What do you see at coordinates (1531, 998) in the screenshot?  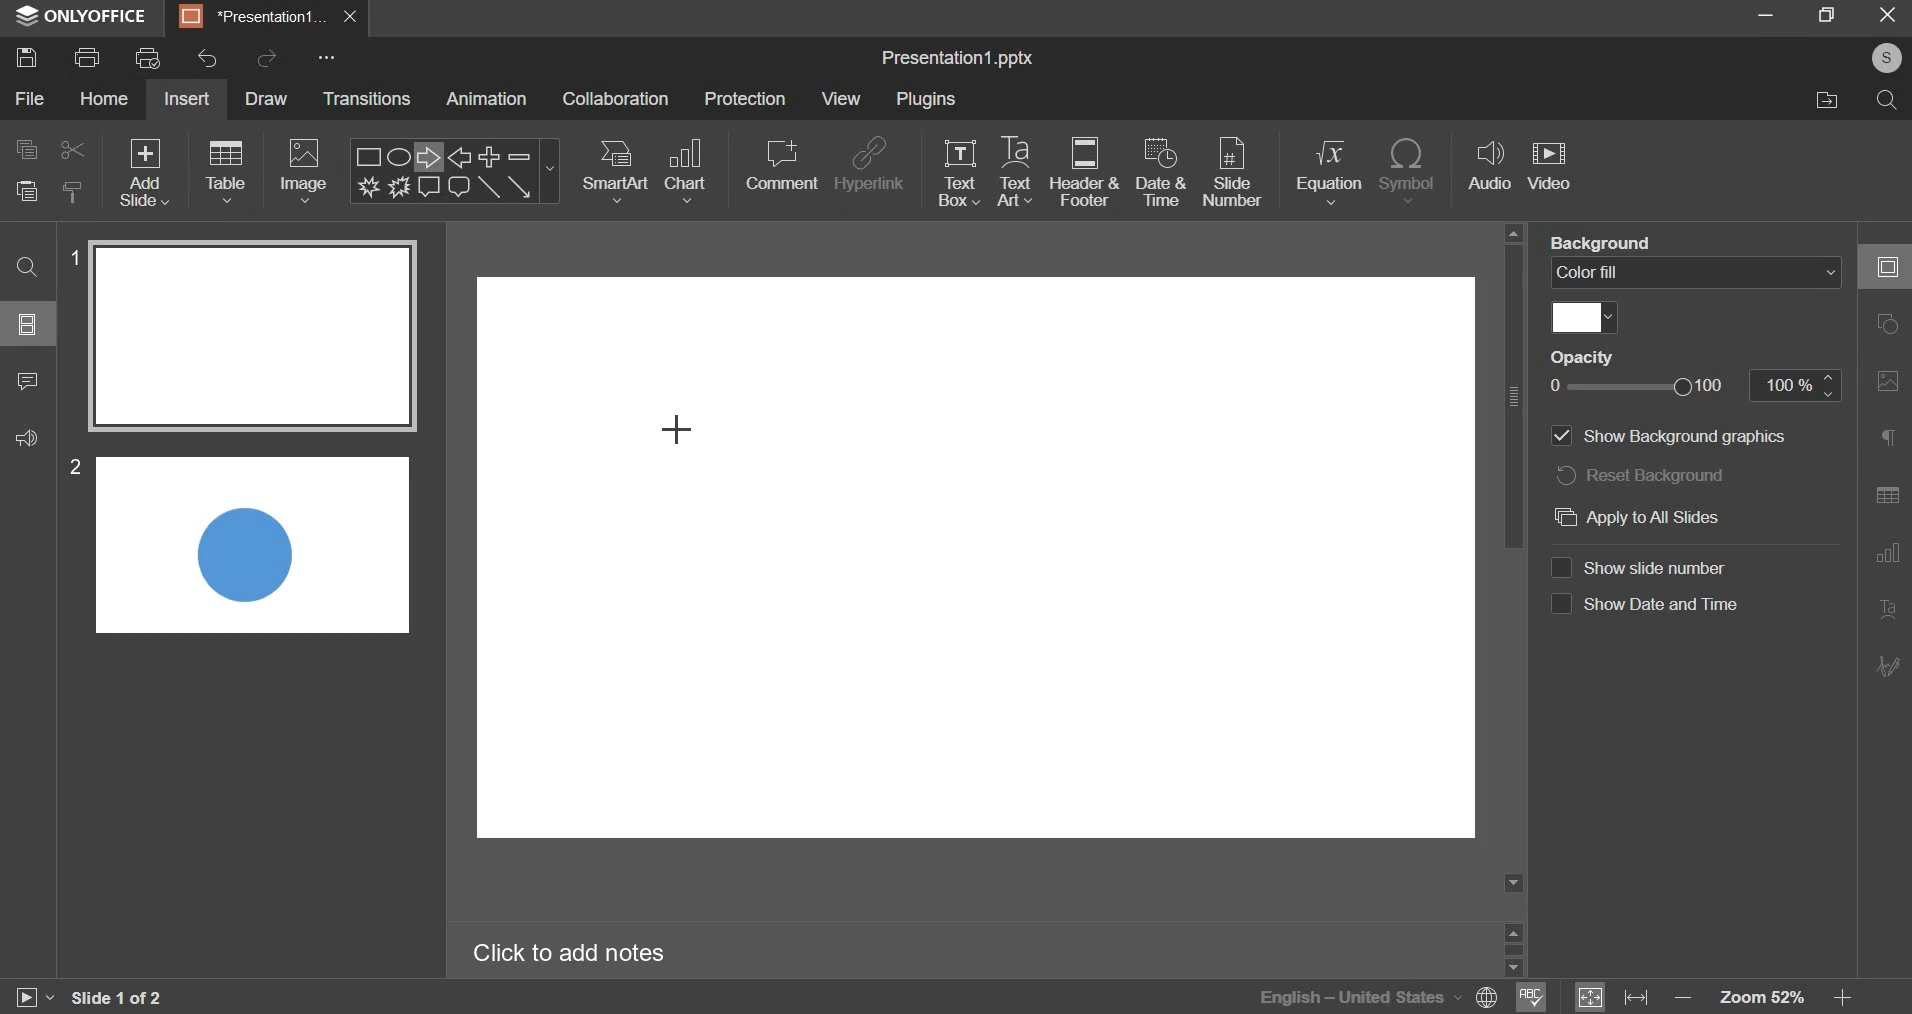 I see `spell check` at bounding box center [1531, 998].